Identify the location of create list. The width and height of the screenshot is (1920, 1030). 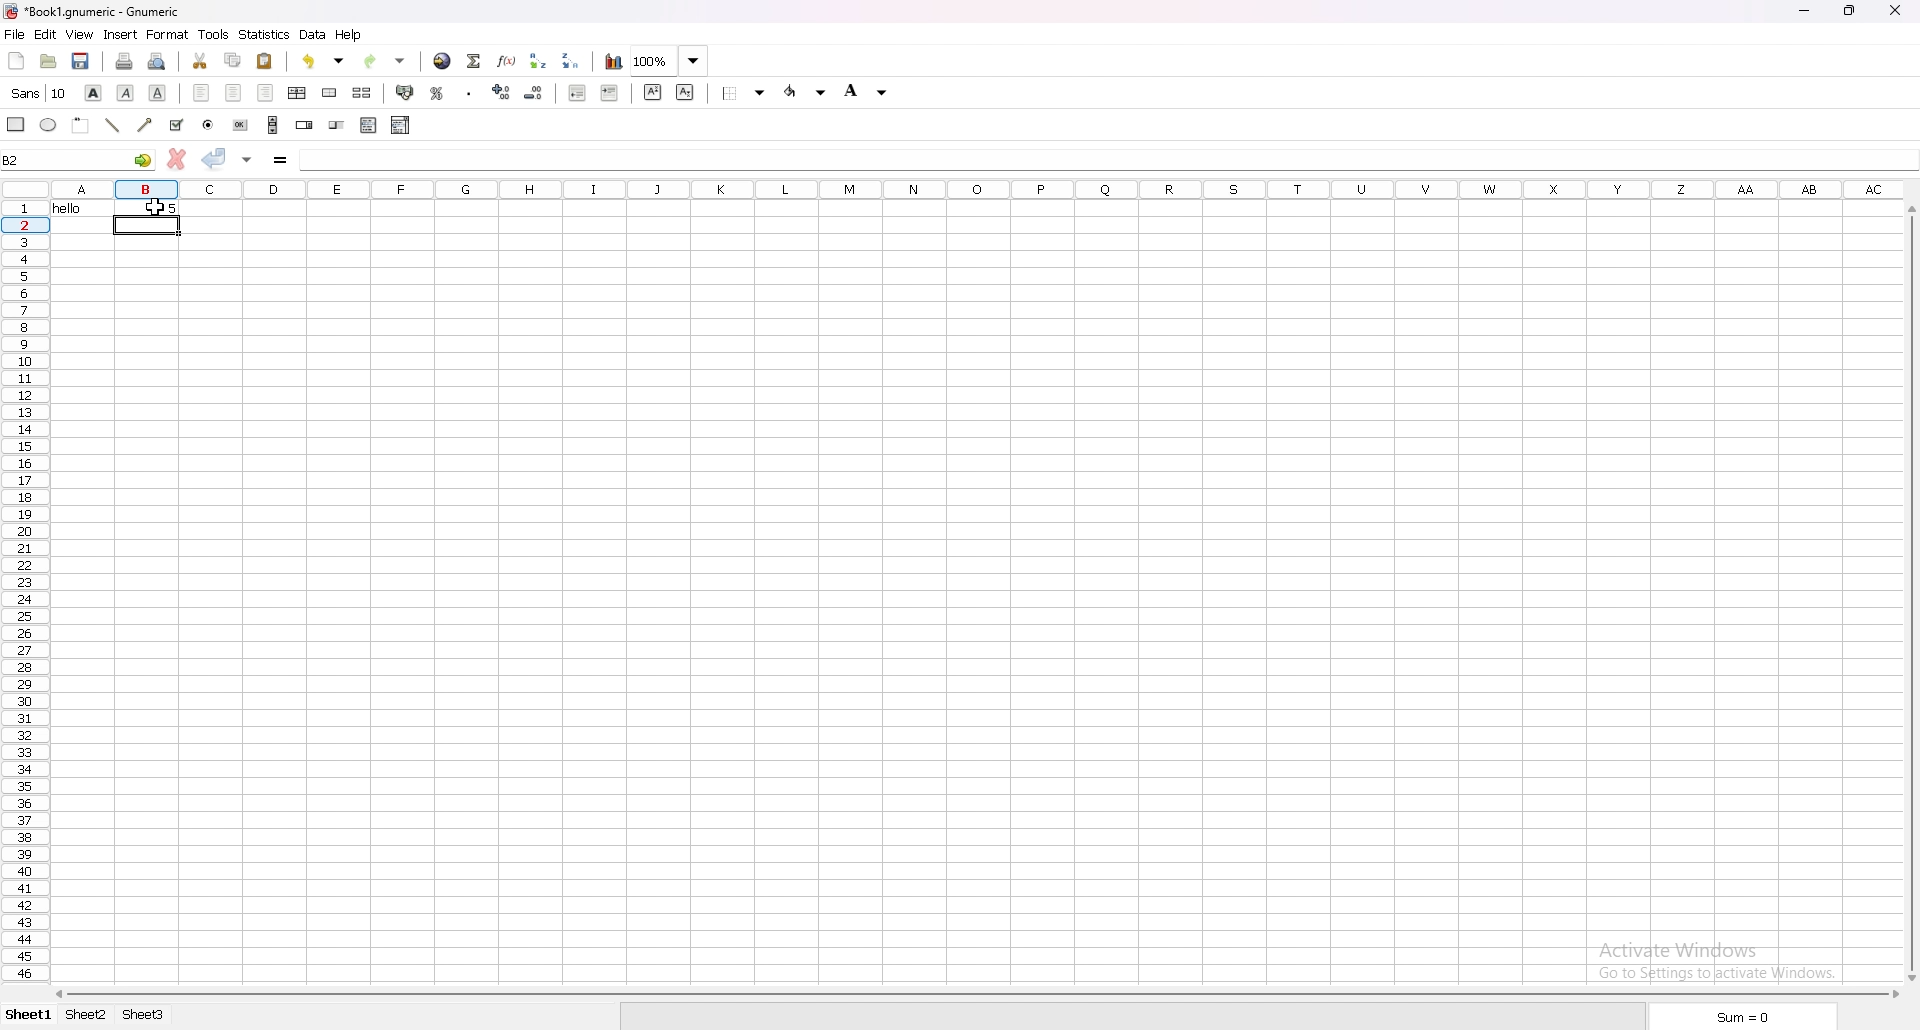
(369, 125).